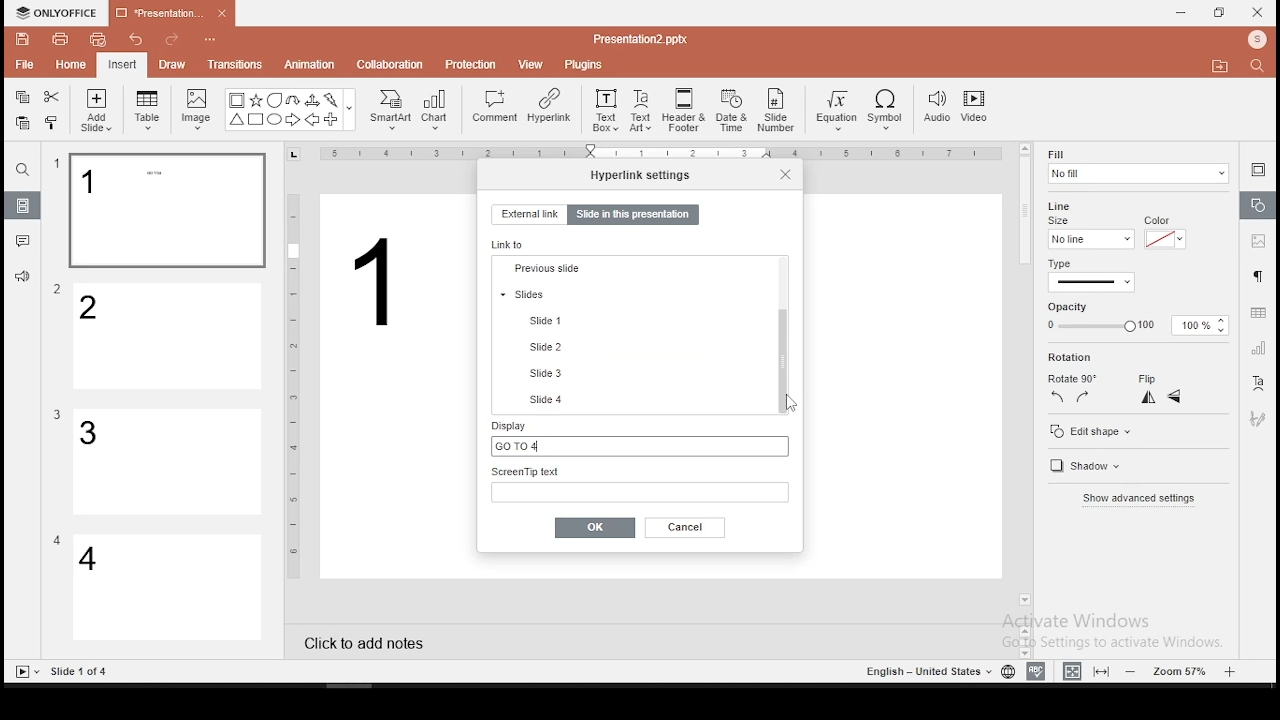  I want to click on last slide, so click(634, 294).